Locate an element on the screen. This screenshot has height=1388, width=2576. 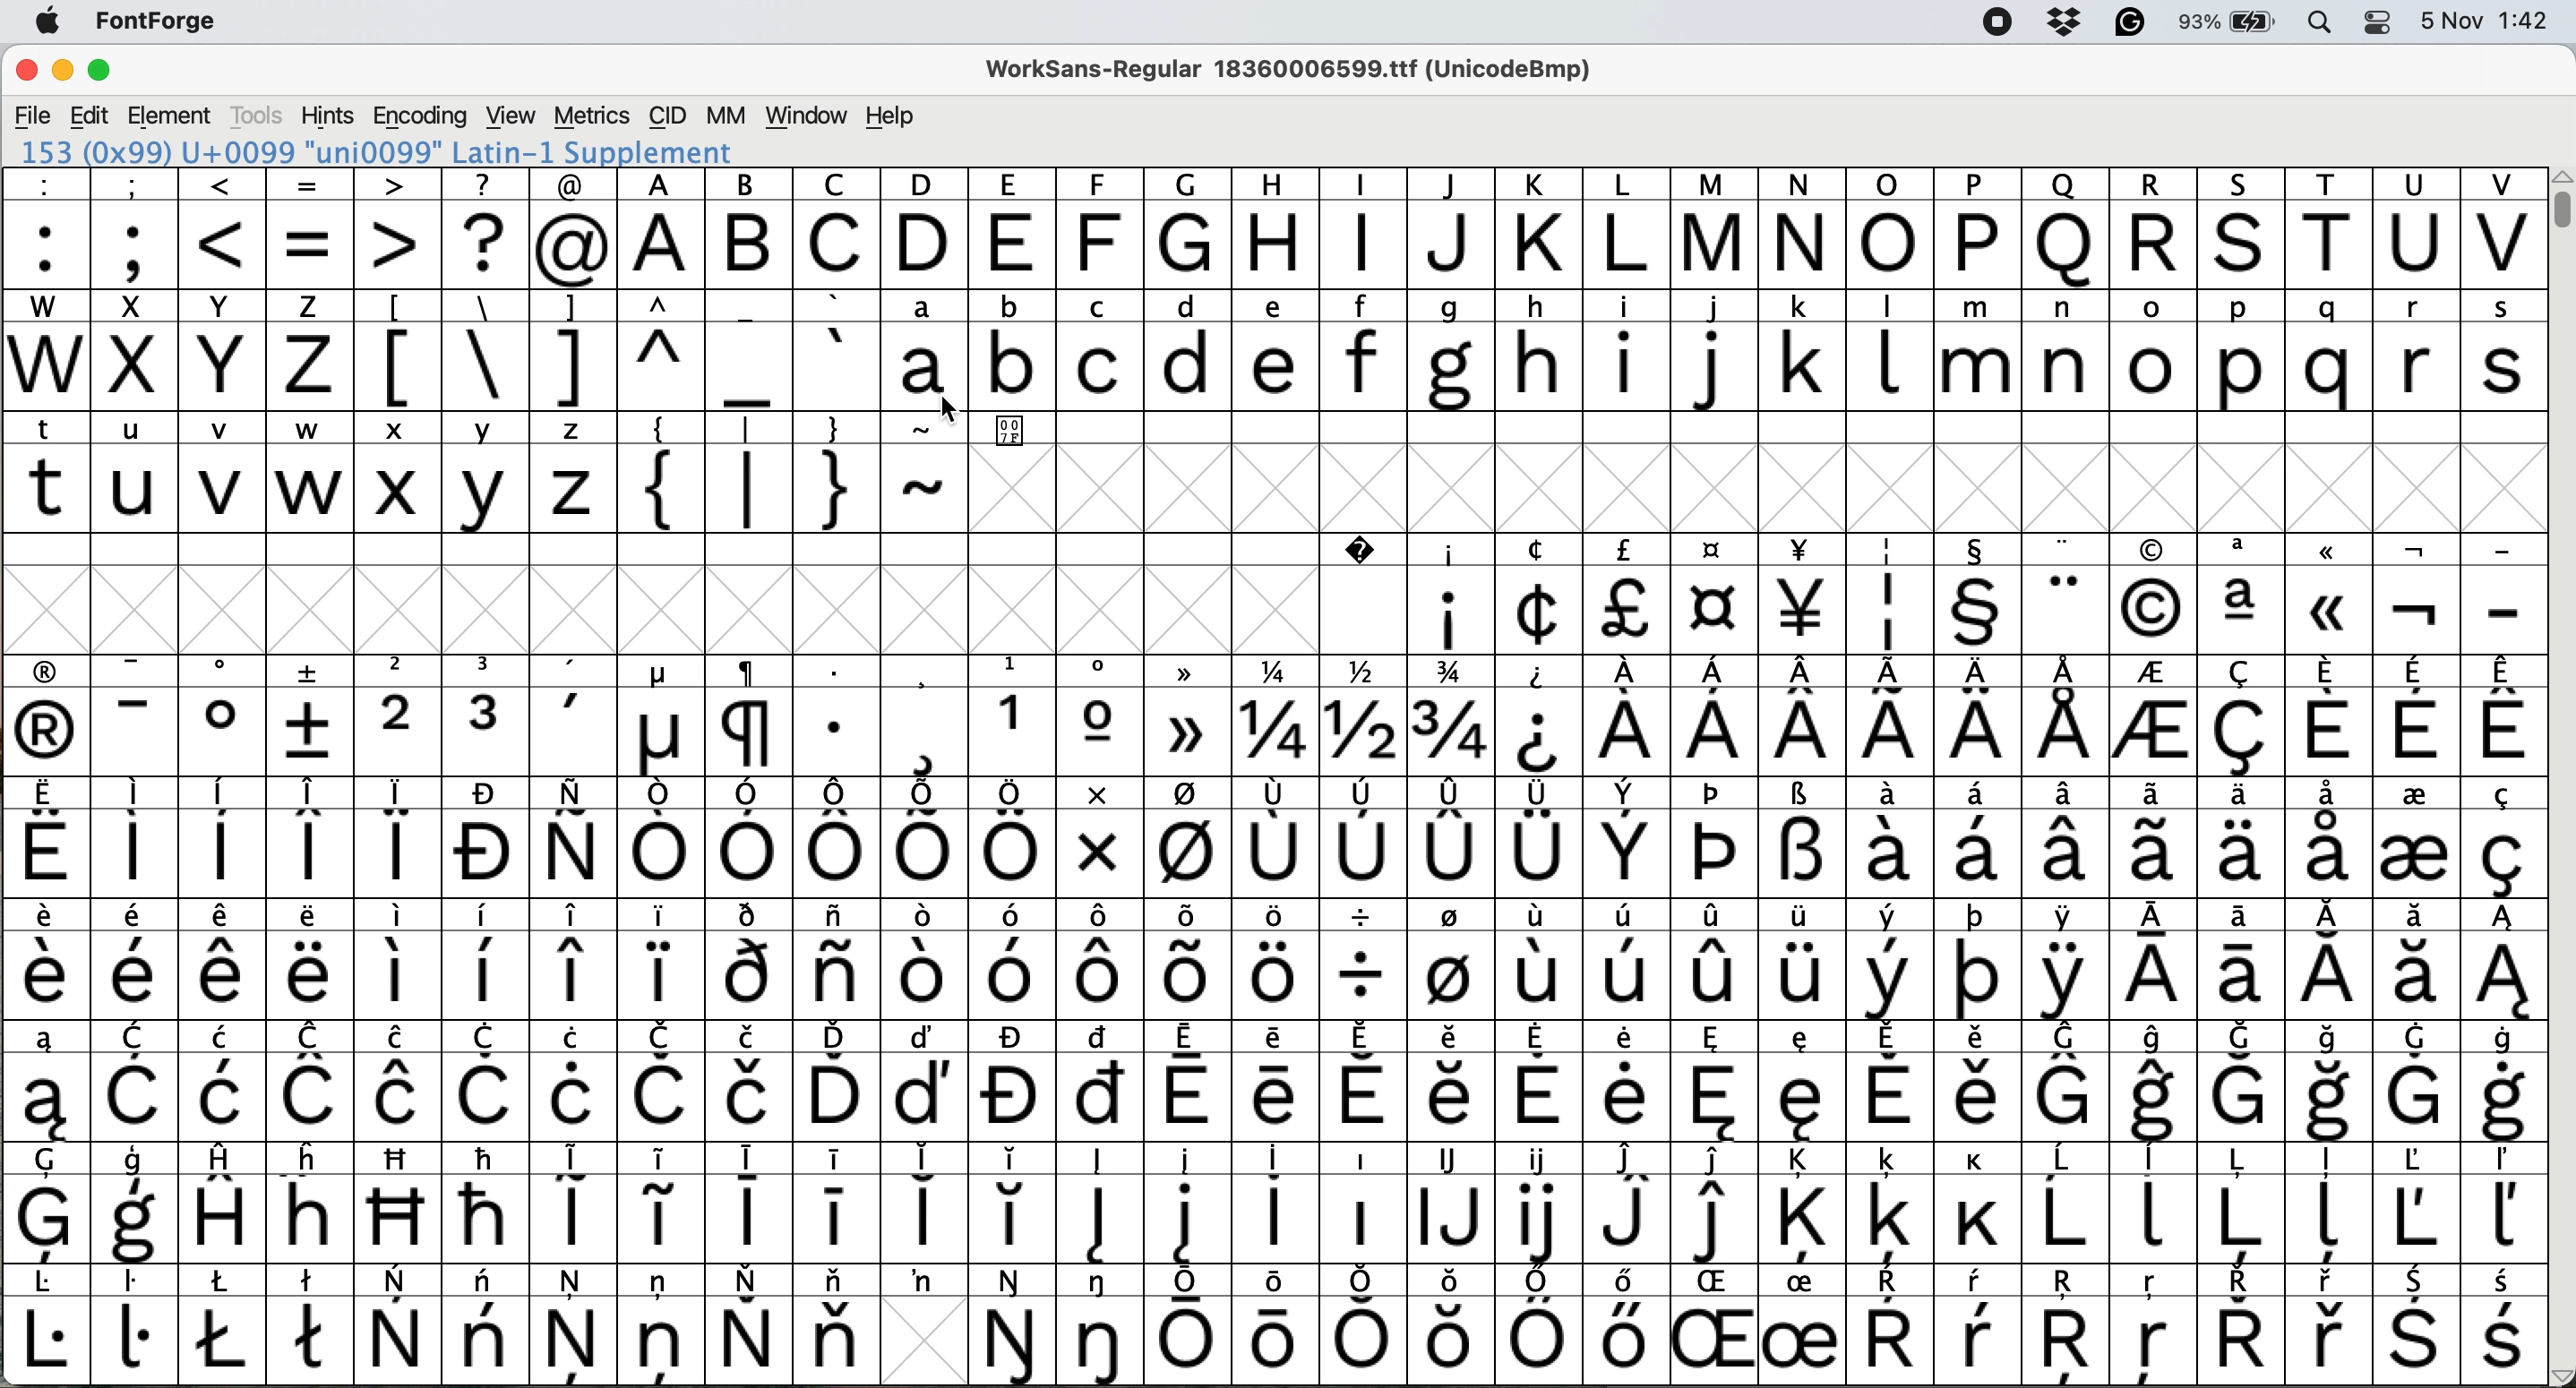
v is located at coordinates (223, 475).